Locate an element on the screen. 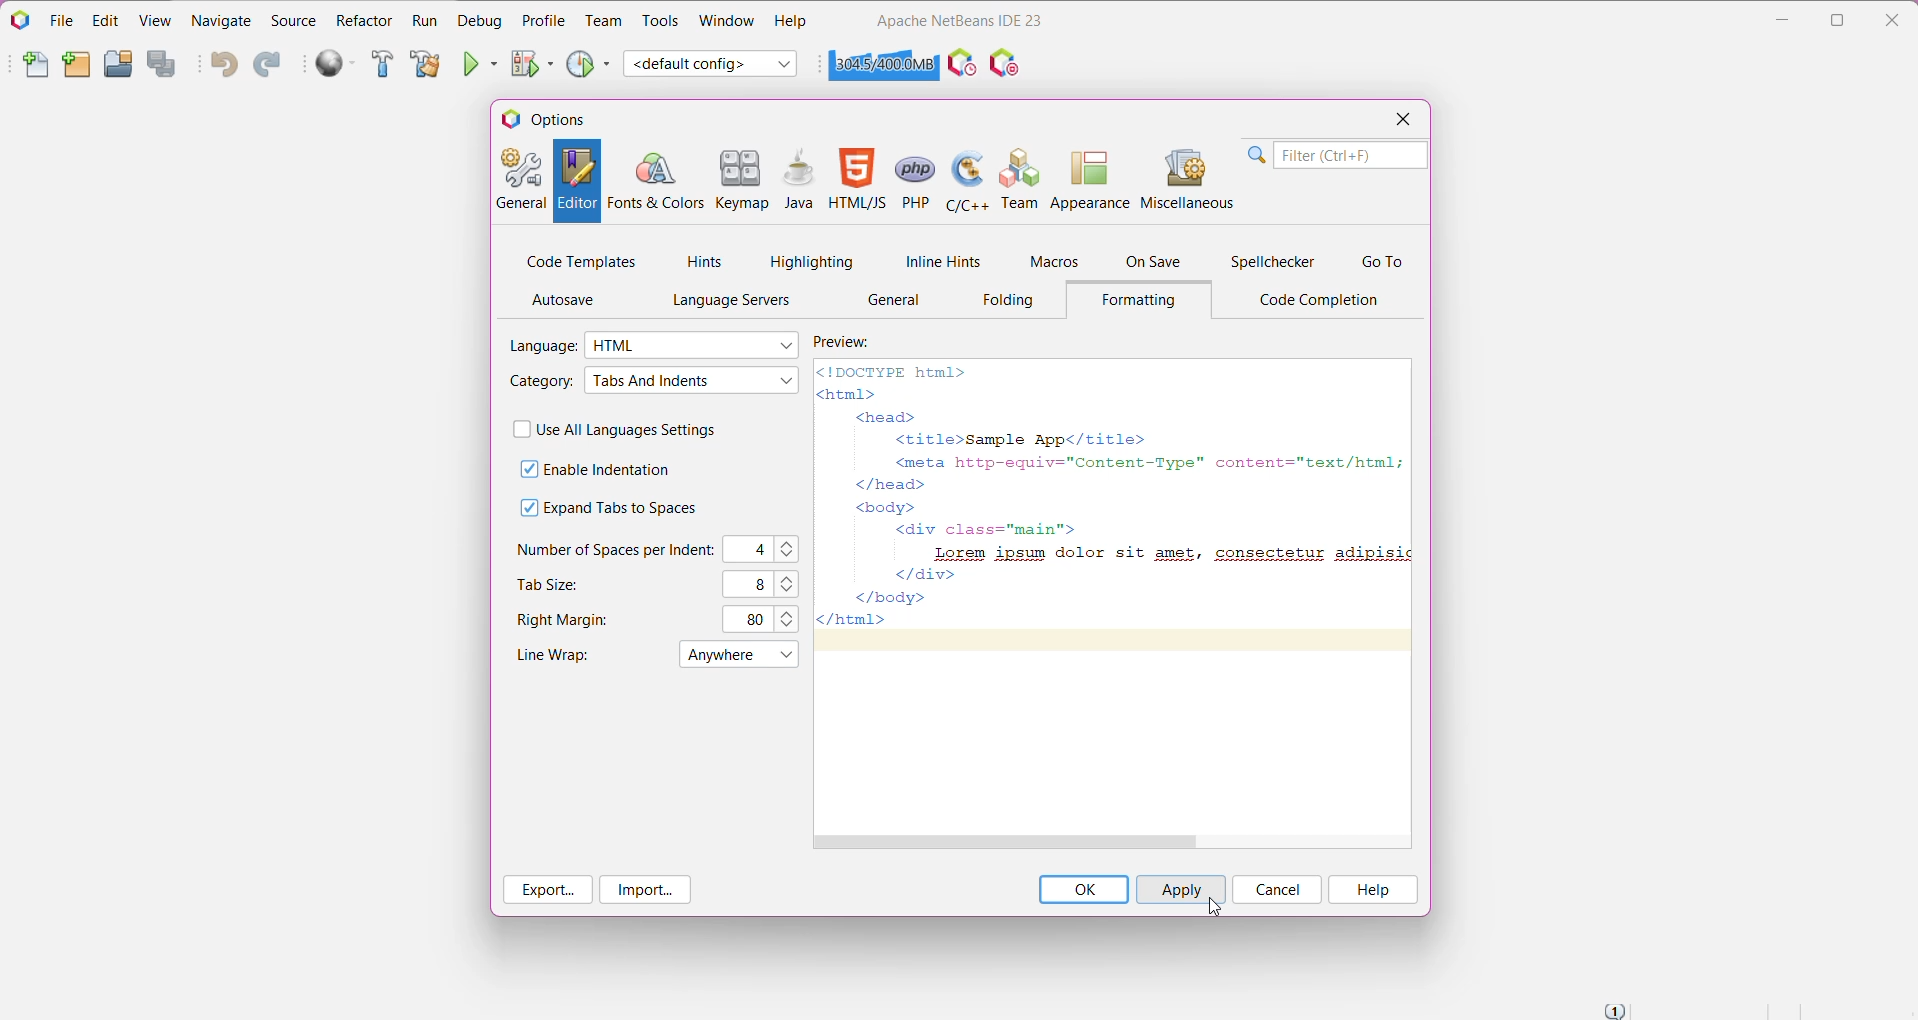 This screenshot has height=1020, width=1918. Set the right margins is located at coordinates (790, 618).